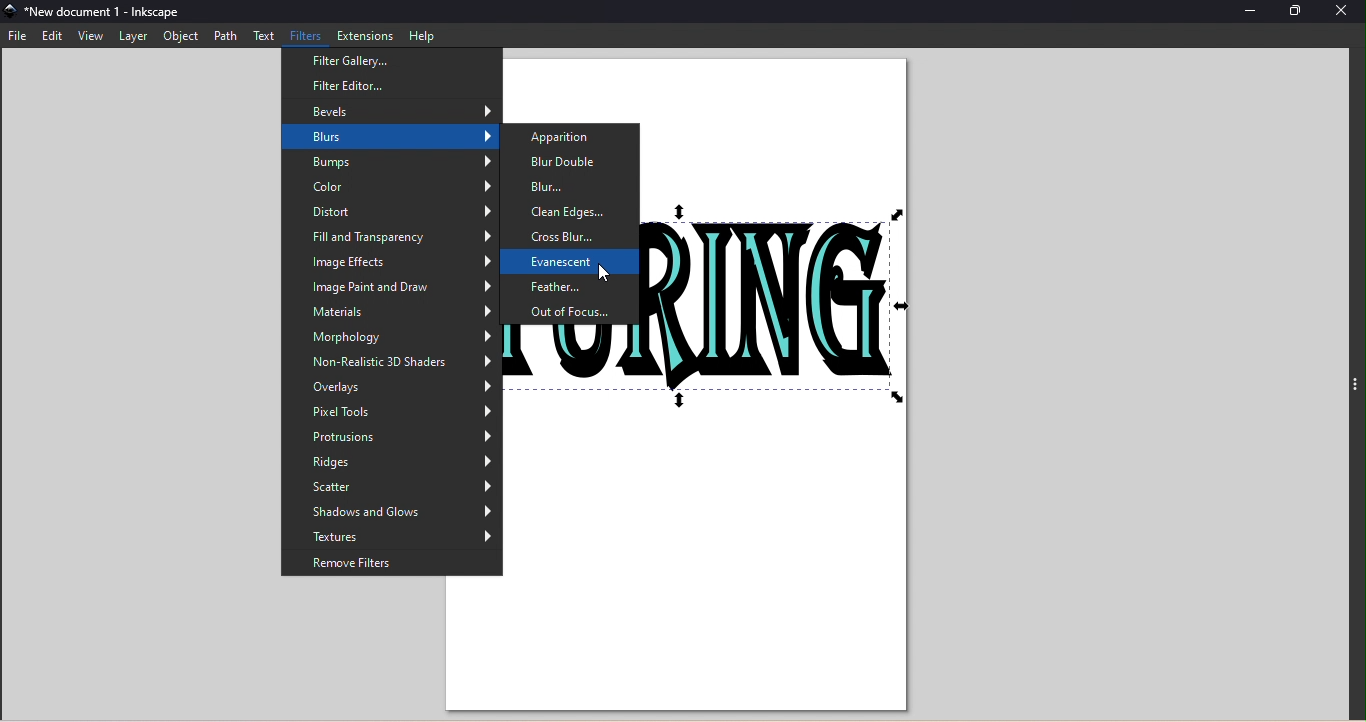  What do you see at coordinates (228, 36) in the screenshot?
I see `Path` at bounding box center [228, 36].